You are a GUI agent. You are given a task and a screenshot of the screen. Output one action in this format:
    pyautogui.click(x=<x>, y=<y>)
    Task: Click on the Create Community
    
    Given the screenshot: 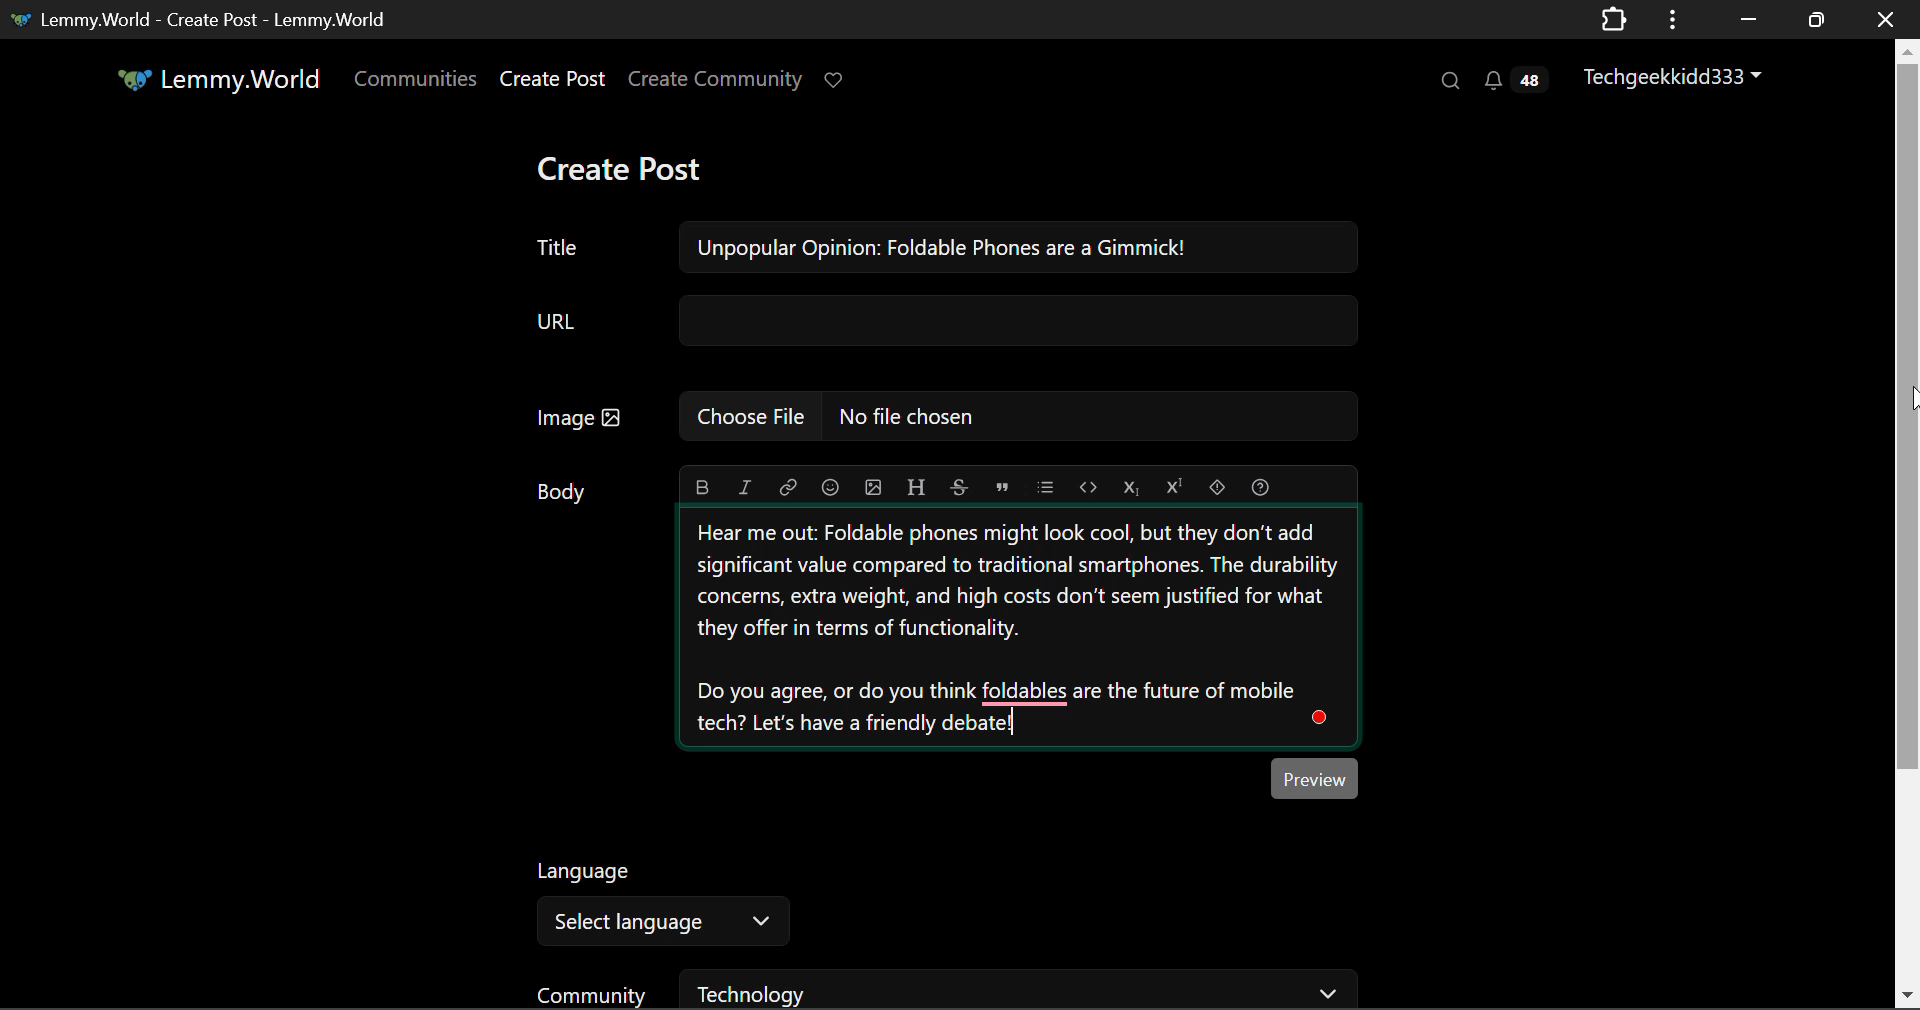 What is the action you would take?
    pyautogui.click(x=715, y=82)
    